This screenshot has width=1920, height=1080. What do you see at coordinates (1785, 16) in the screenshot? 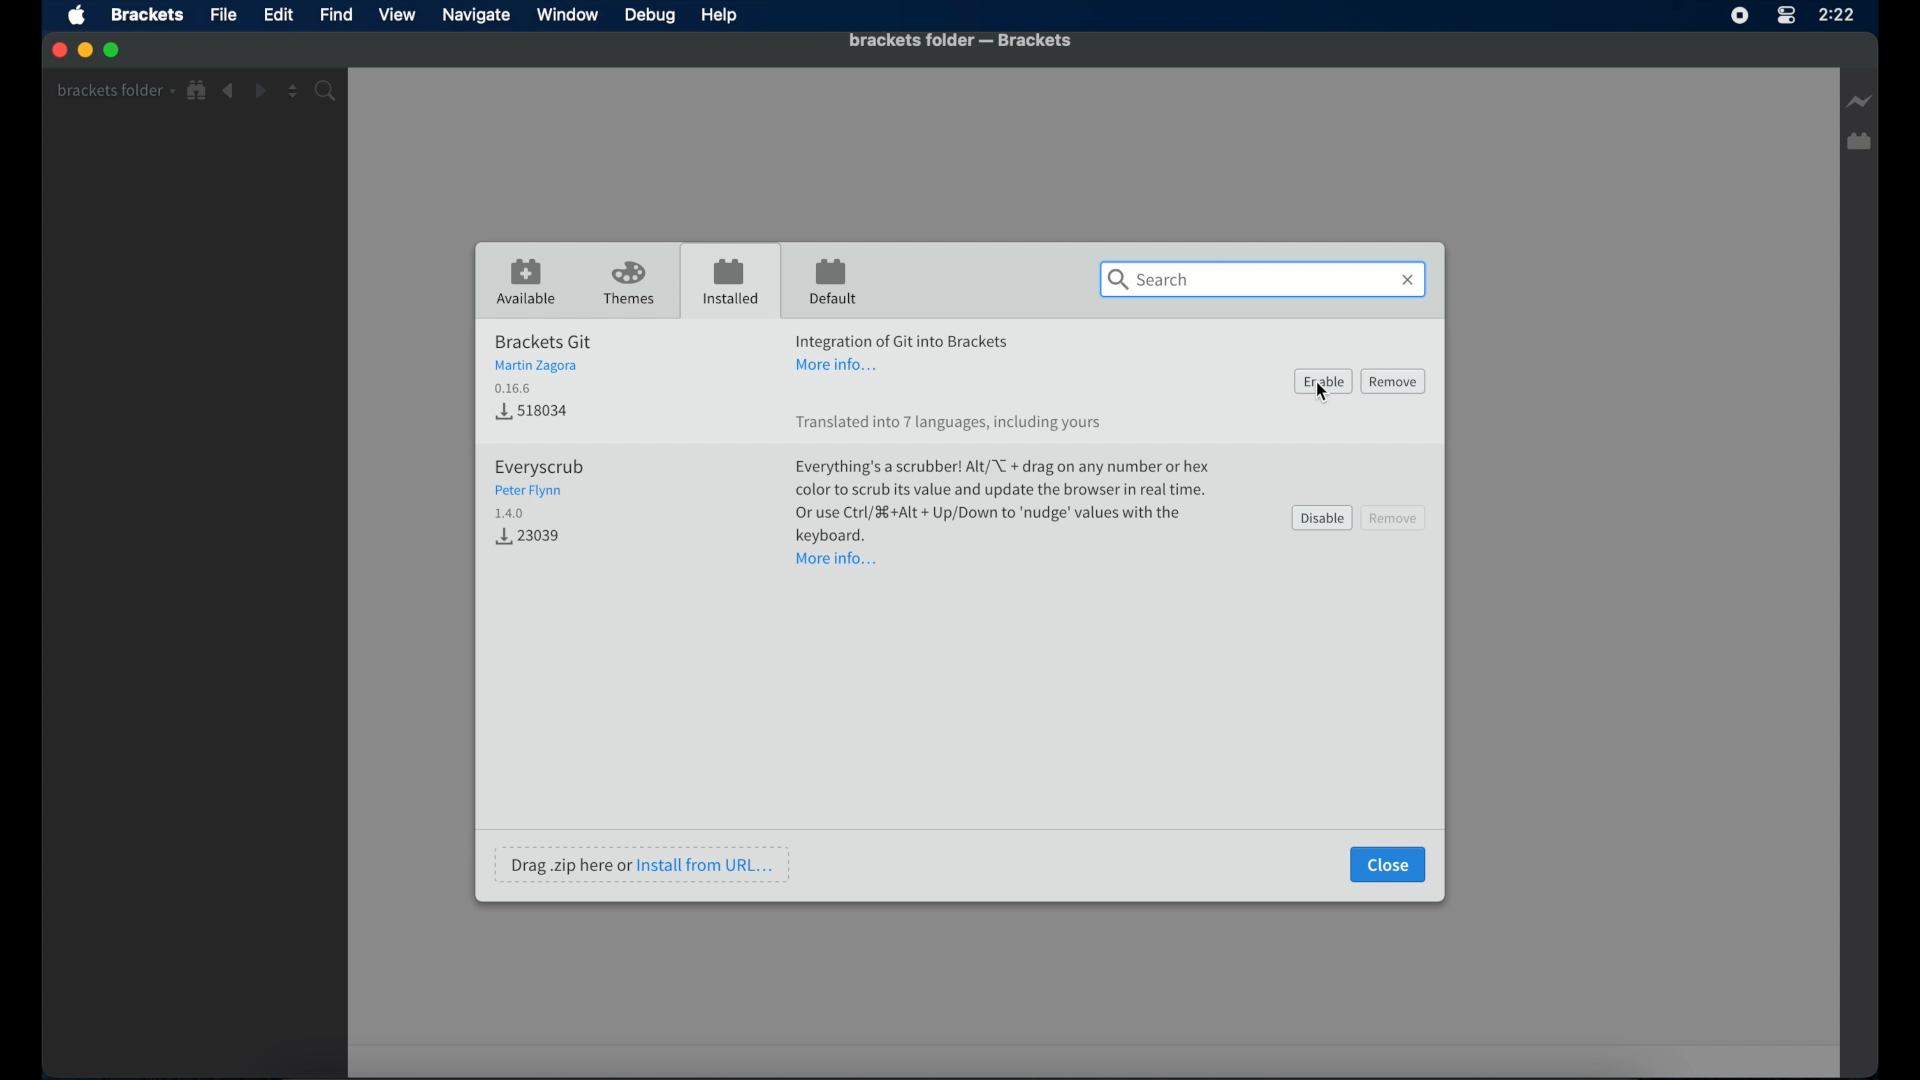
I see `control center` at bounding box center [1785, 16].